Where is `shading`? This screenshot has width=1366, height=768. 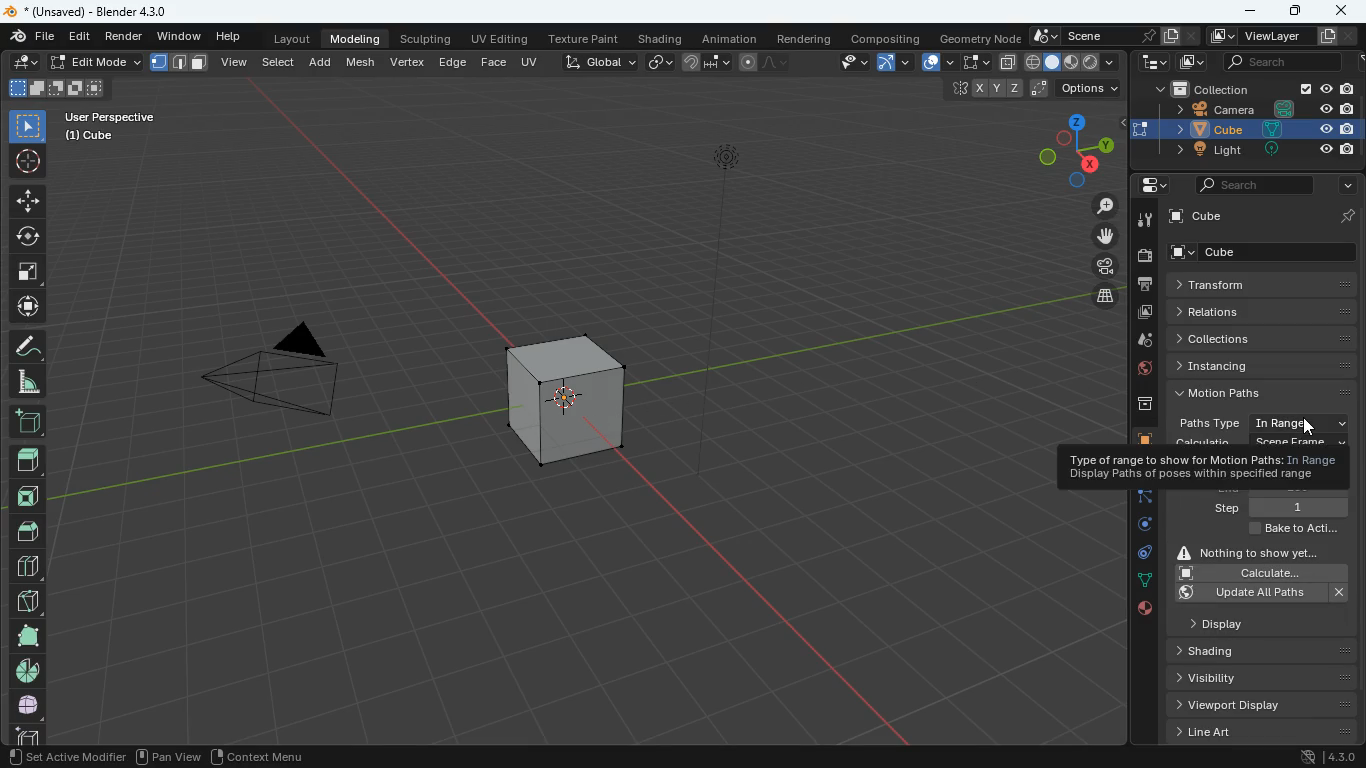 shading is located at coordinates (663, 40).